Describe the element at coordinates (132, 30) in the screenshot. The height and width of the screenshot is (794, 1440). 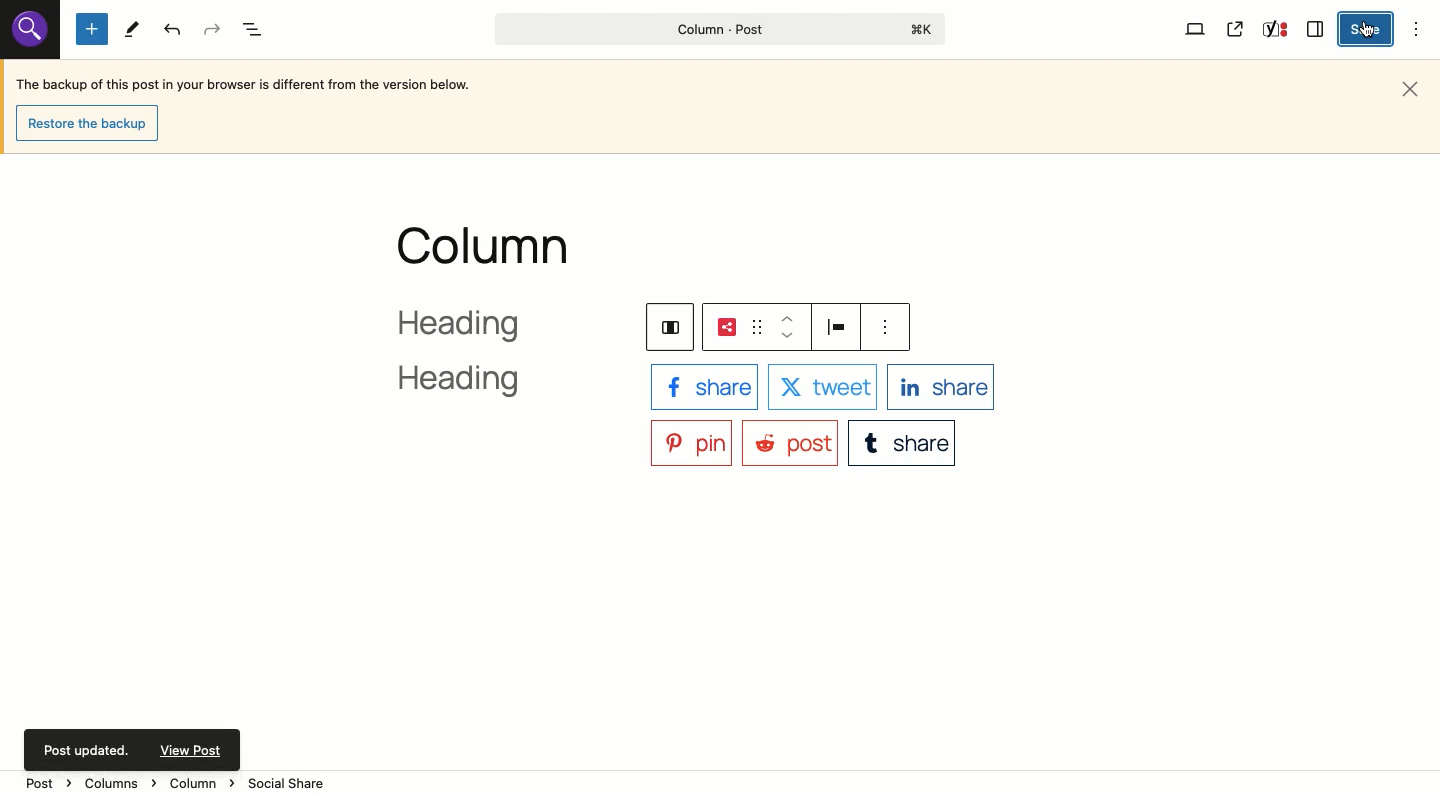
I see `Tools` at that location.